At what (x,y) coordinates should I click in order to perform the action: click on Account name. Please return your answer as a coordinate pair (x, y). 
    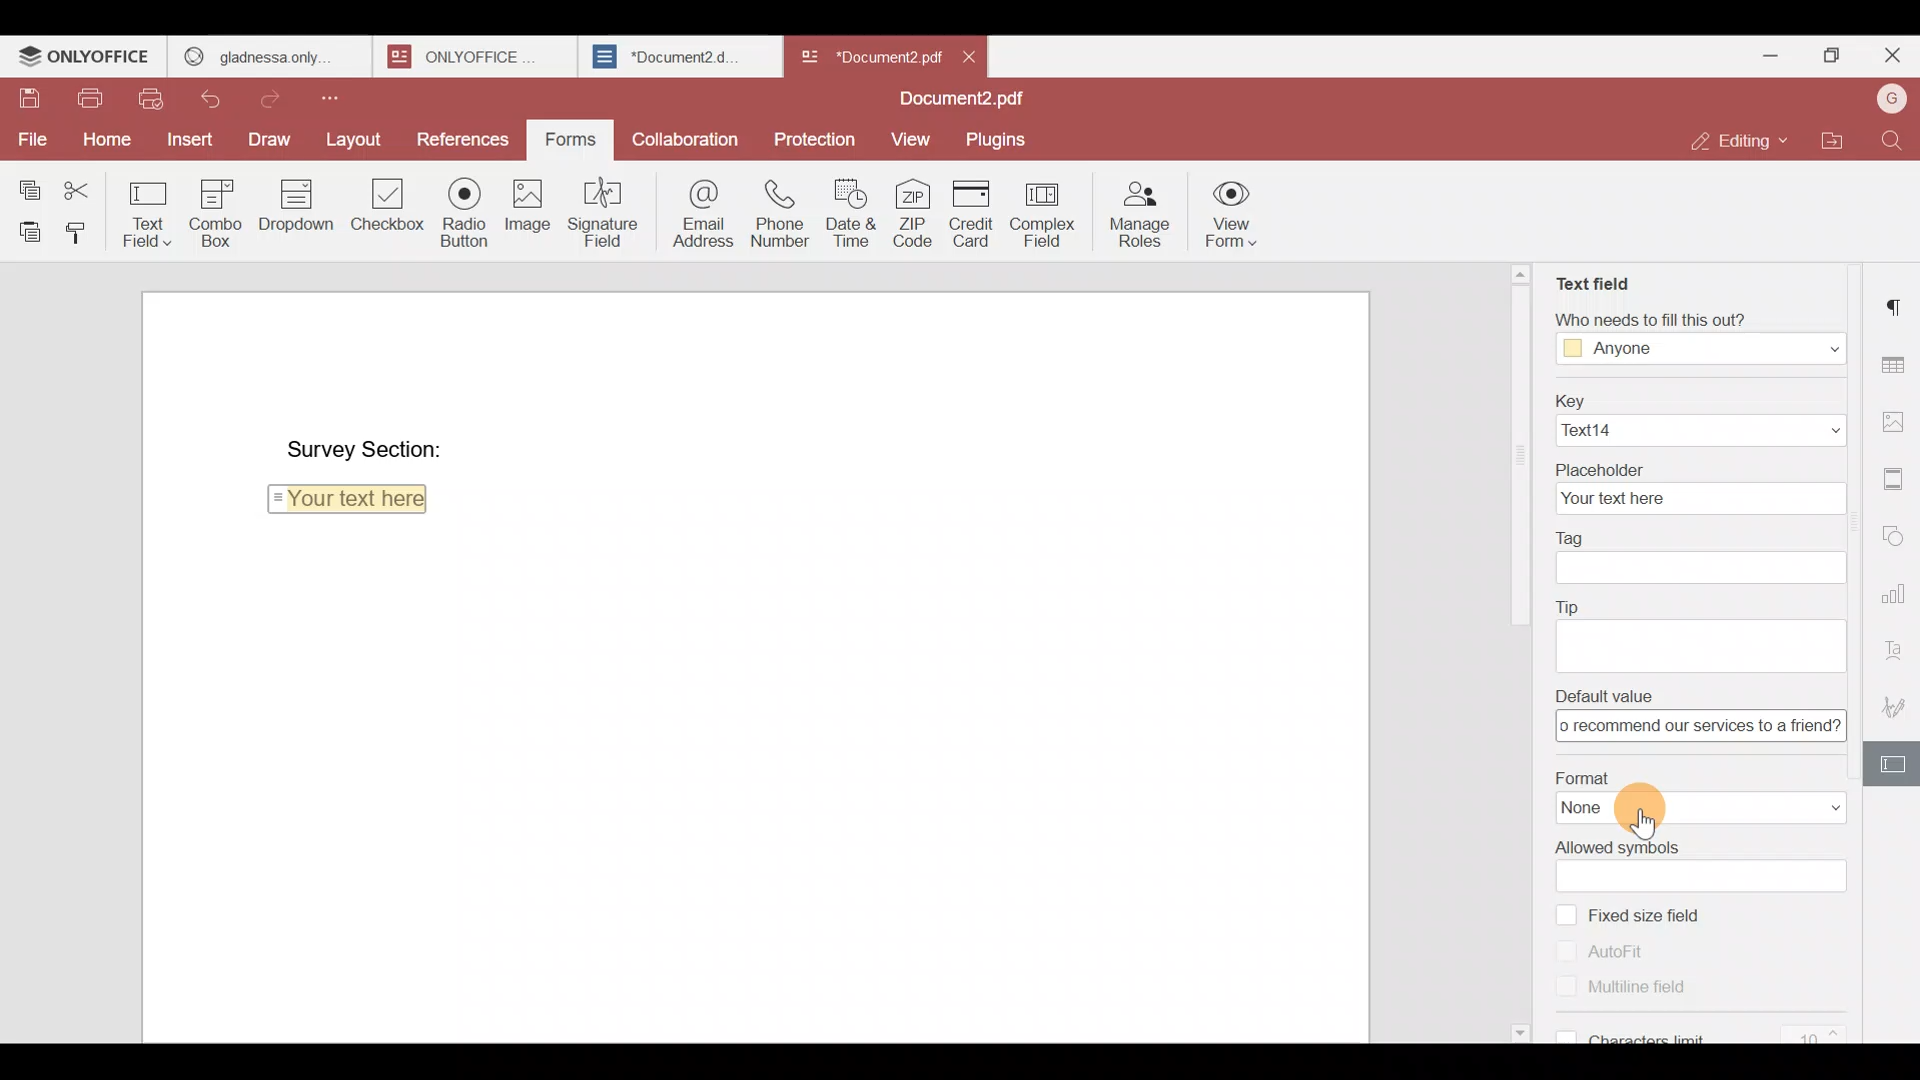
    Looking at the image, I should click on (1891, 99).